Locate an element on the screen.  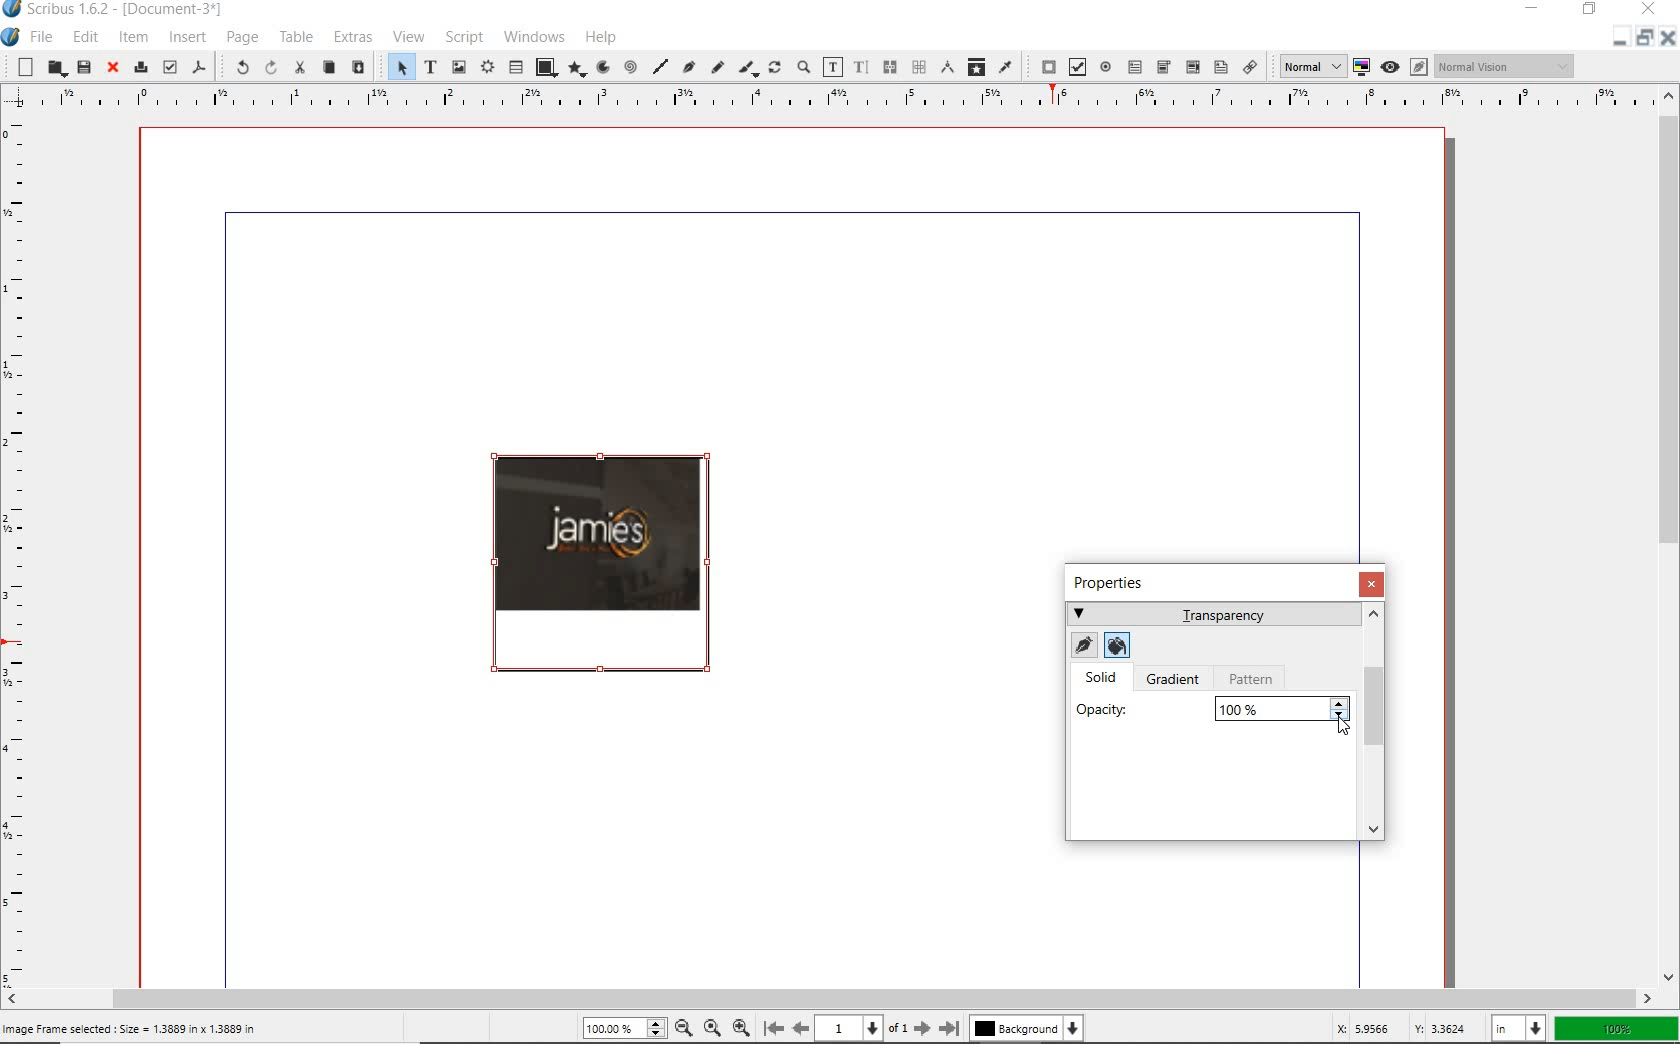
previous is located at coordinates (802, 1029).